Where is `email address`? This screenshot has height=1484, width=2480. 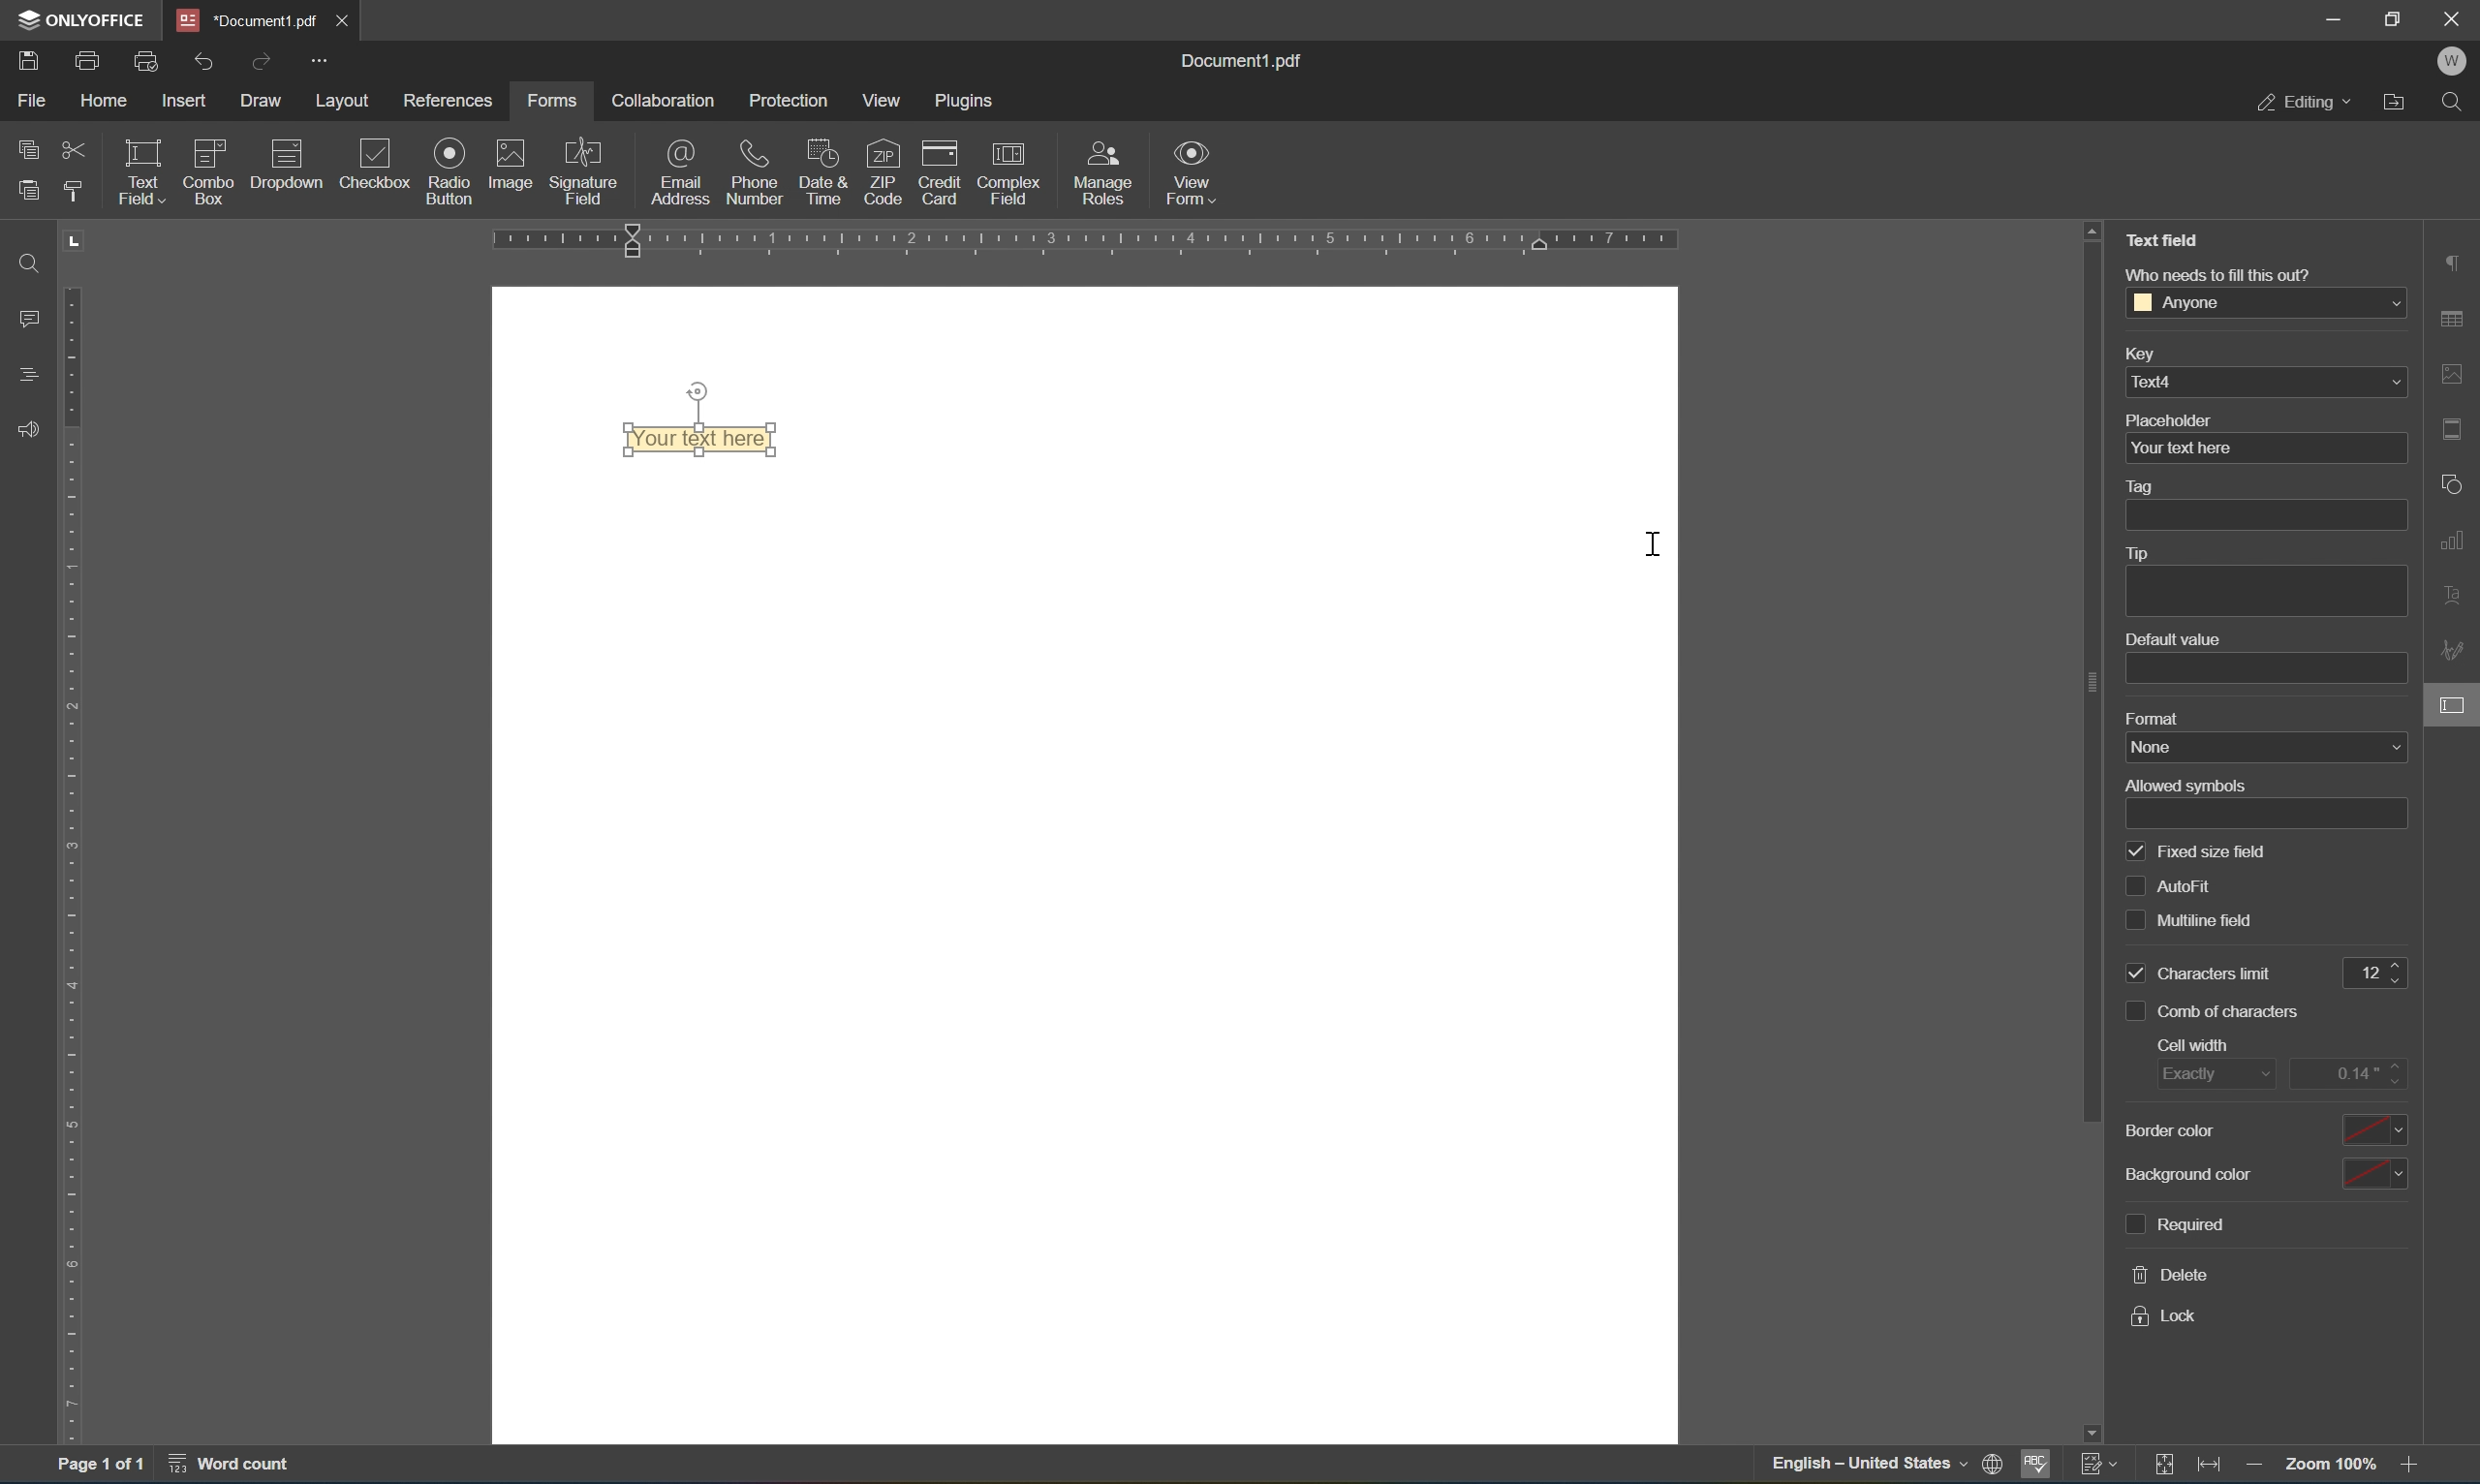
email address is located at coordinates (682, 172).